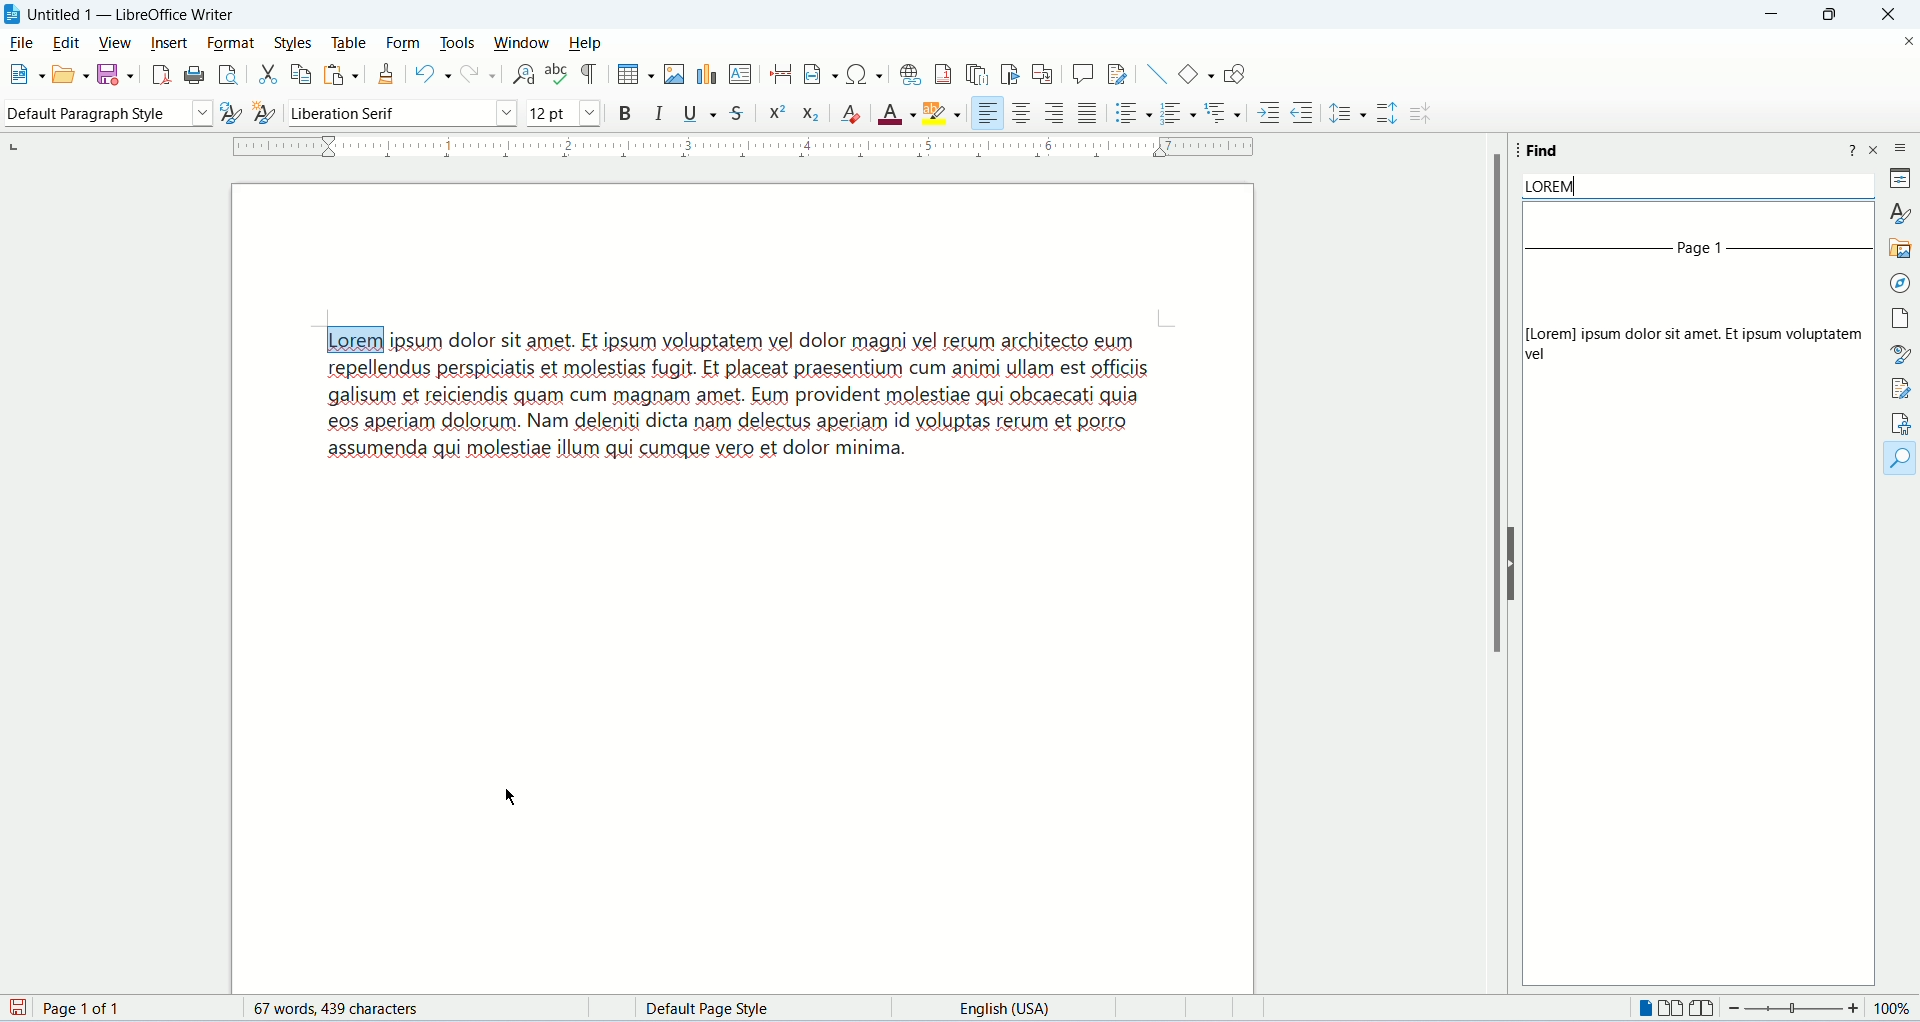 This screenshot has width=1920, height=1022. I want to click on undo, so click(429, 75).